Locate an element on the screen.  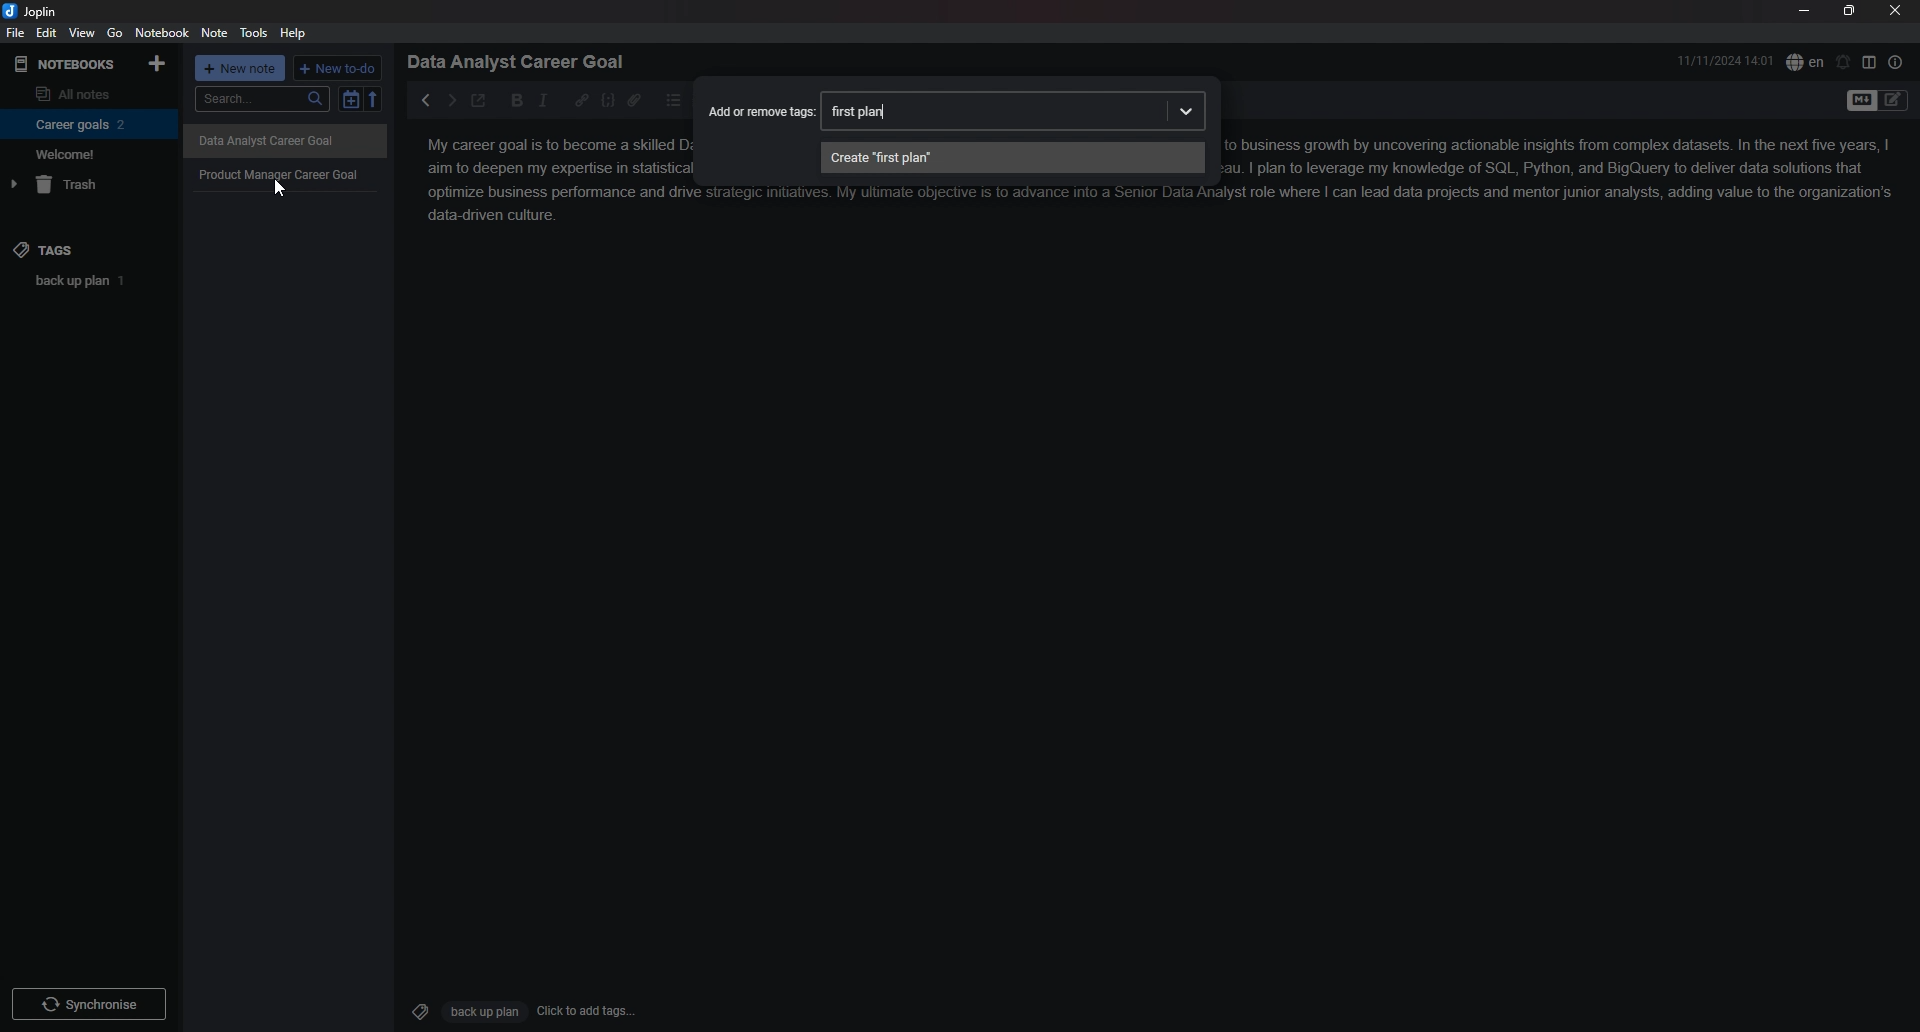
file is located at coordinates (16, 32).